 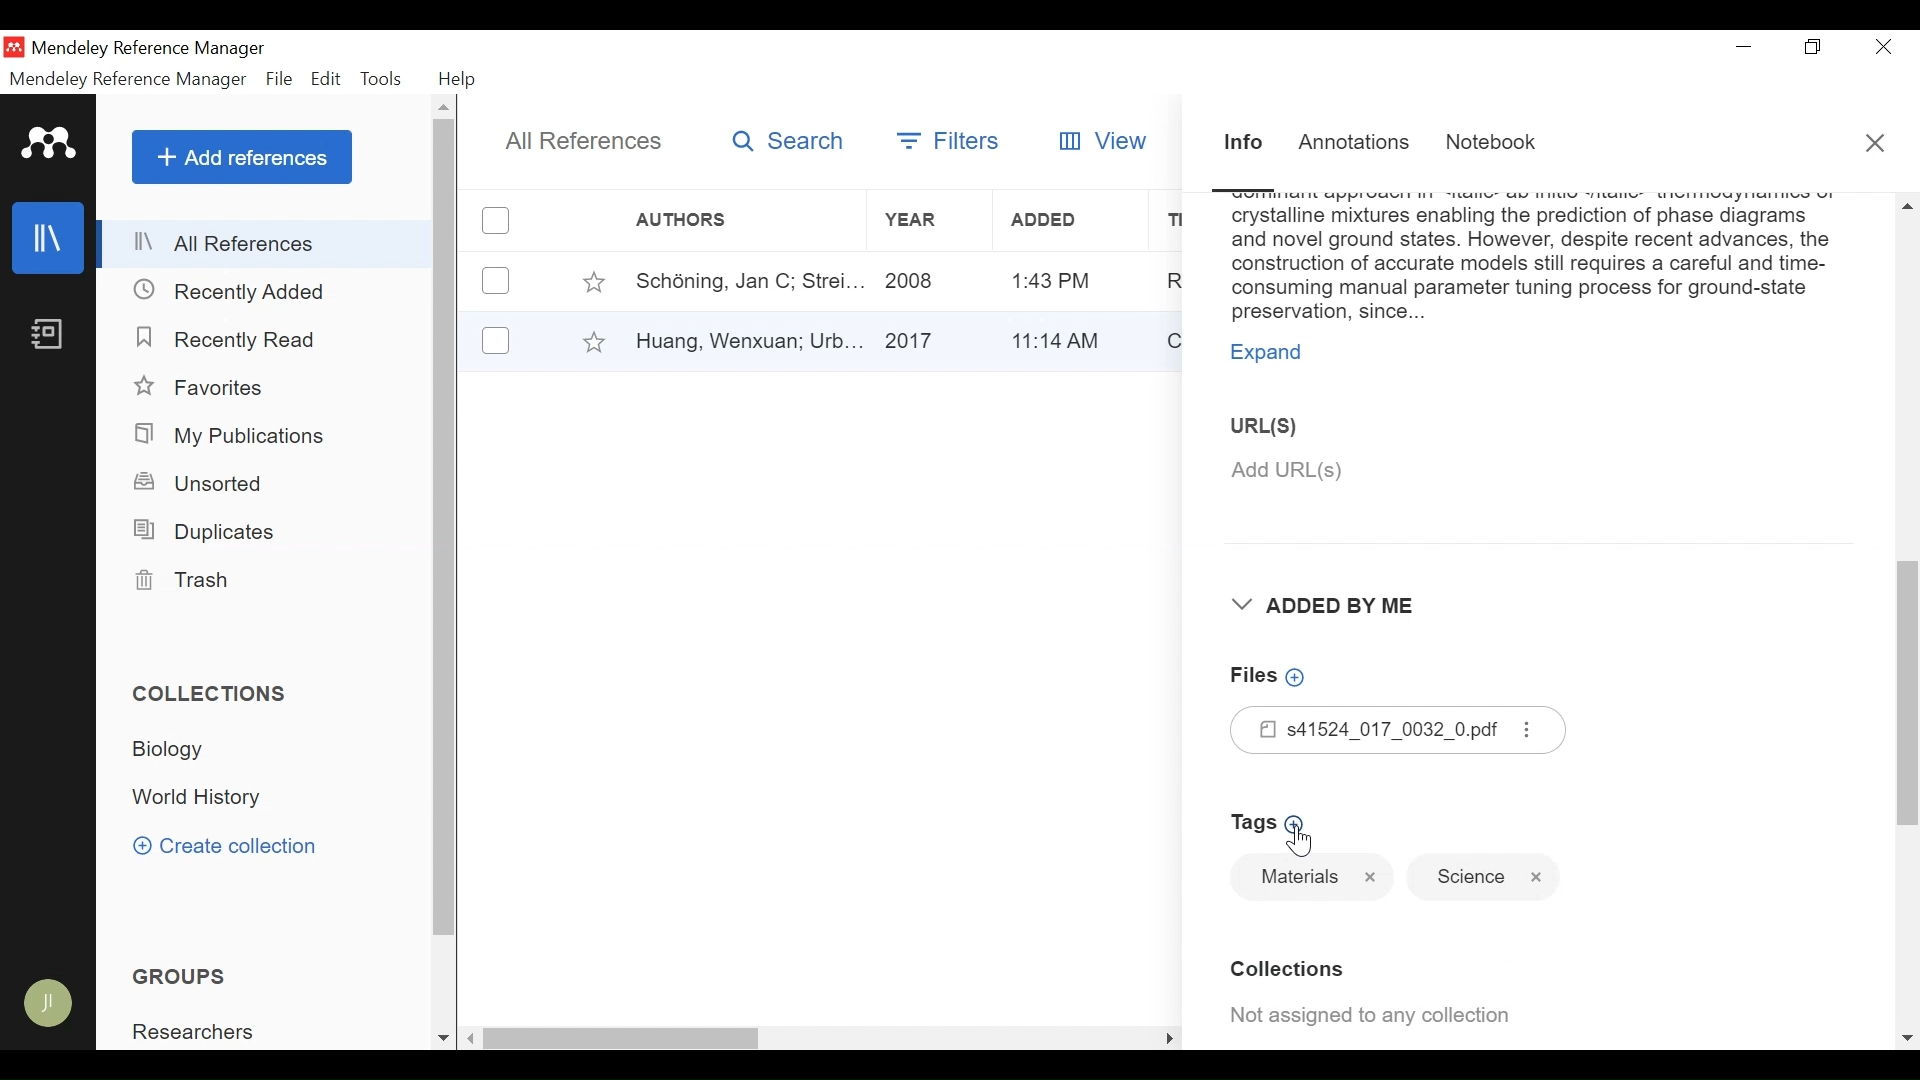 I want to click on Mendeley Reference Manager, so click(x=128, y=82).